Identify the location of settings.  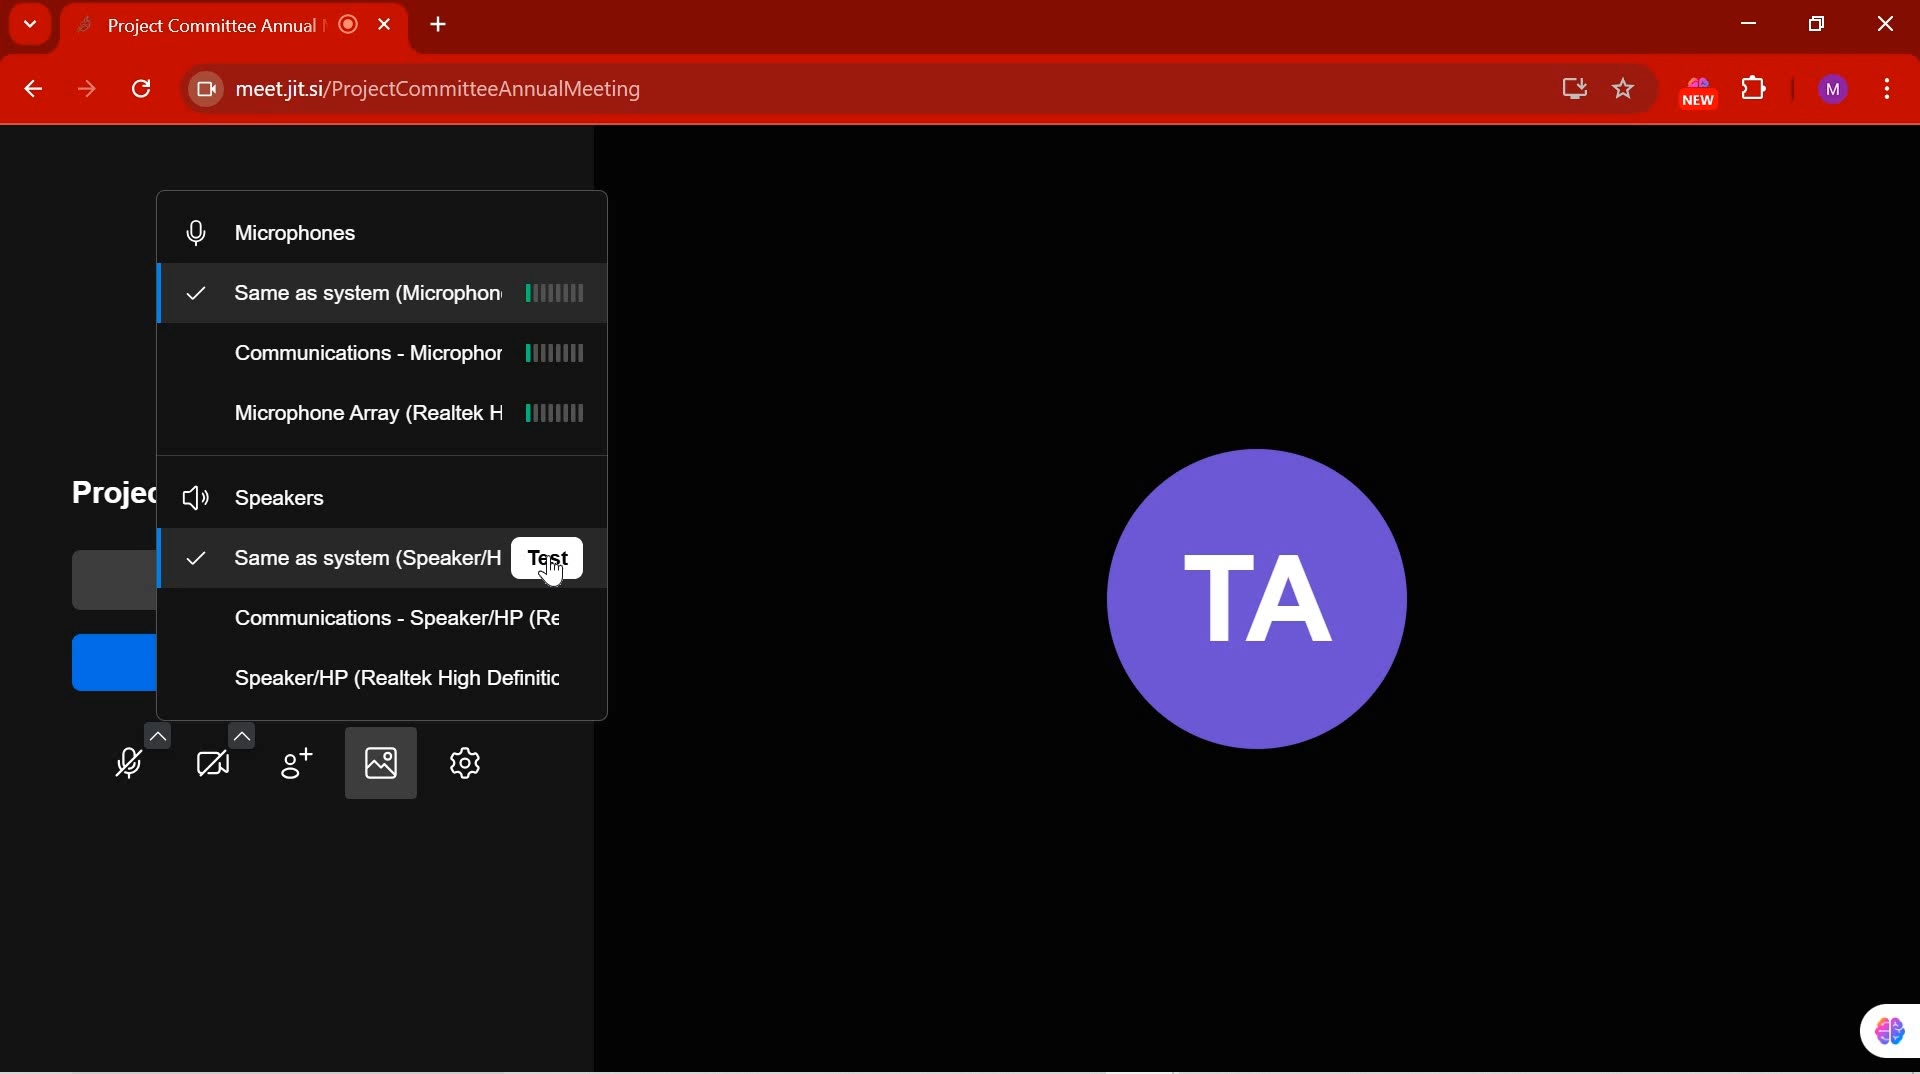
(461, 764).